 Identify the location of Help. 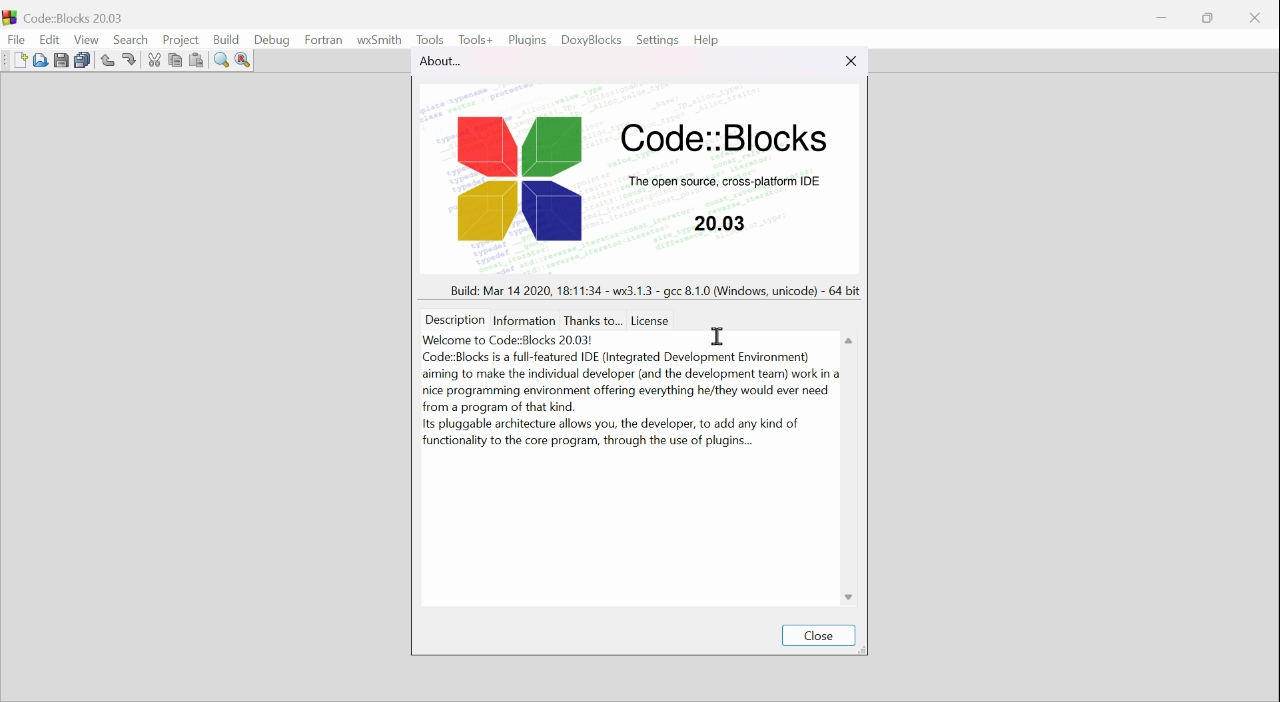
(709, 37).